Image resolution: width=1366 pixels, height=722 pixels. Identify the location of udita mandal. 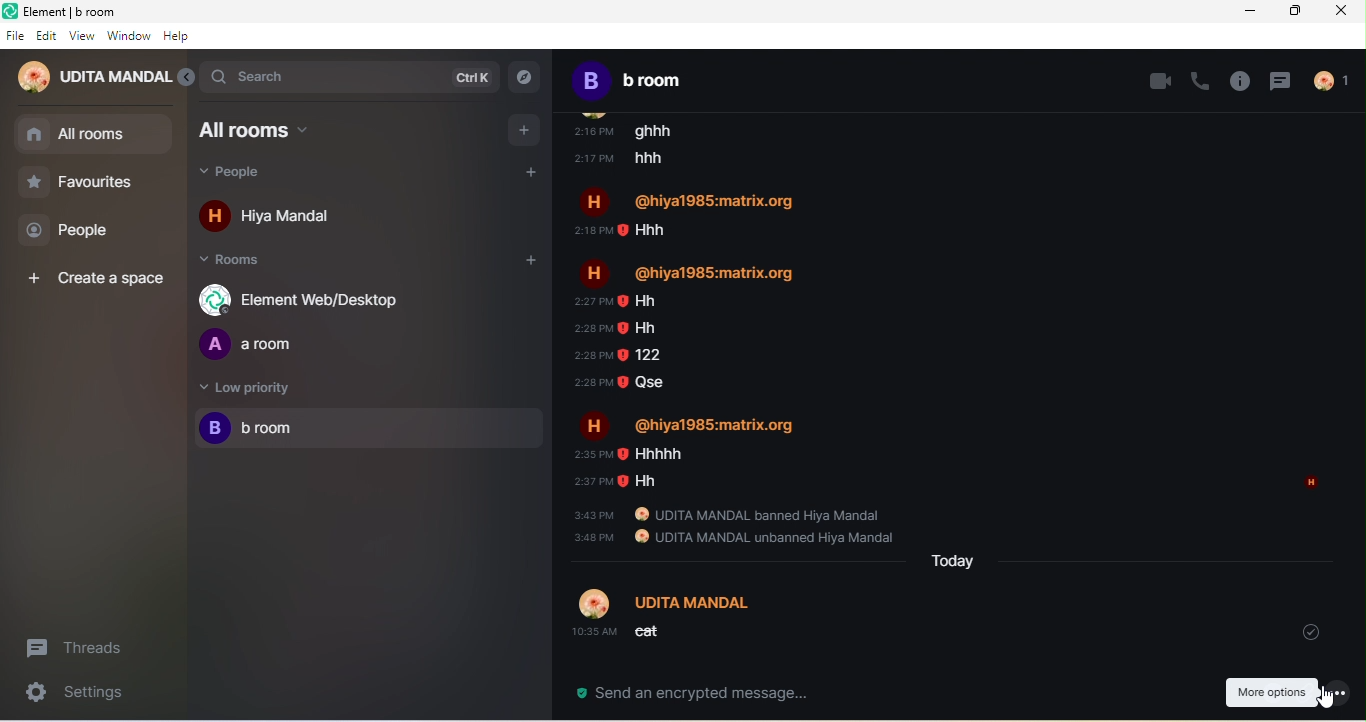
(89, 80).